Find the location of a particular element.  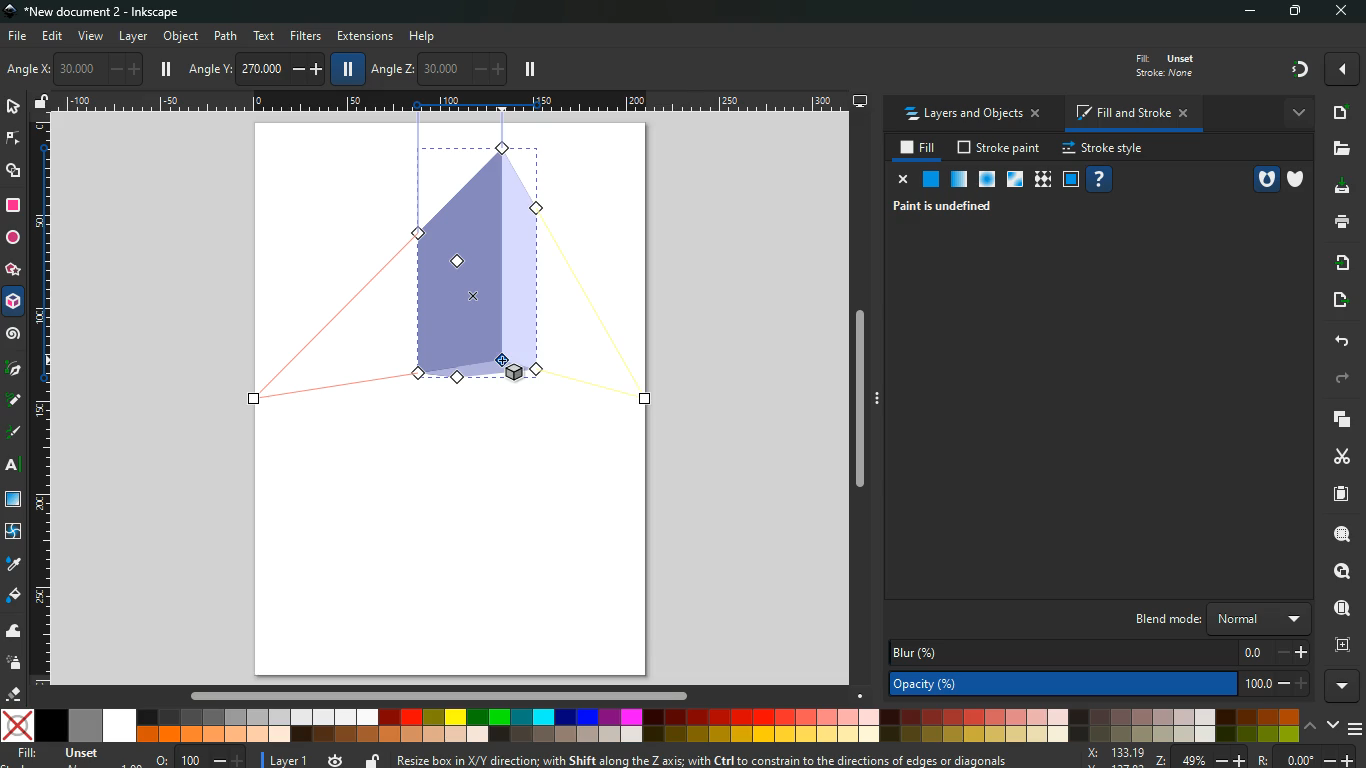

unlock is located at coordinates (372, 760).